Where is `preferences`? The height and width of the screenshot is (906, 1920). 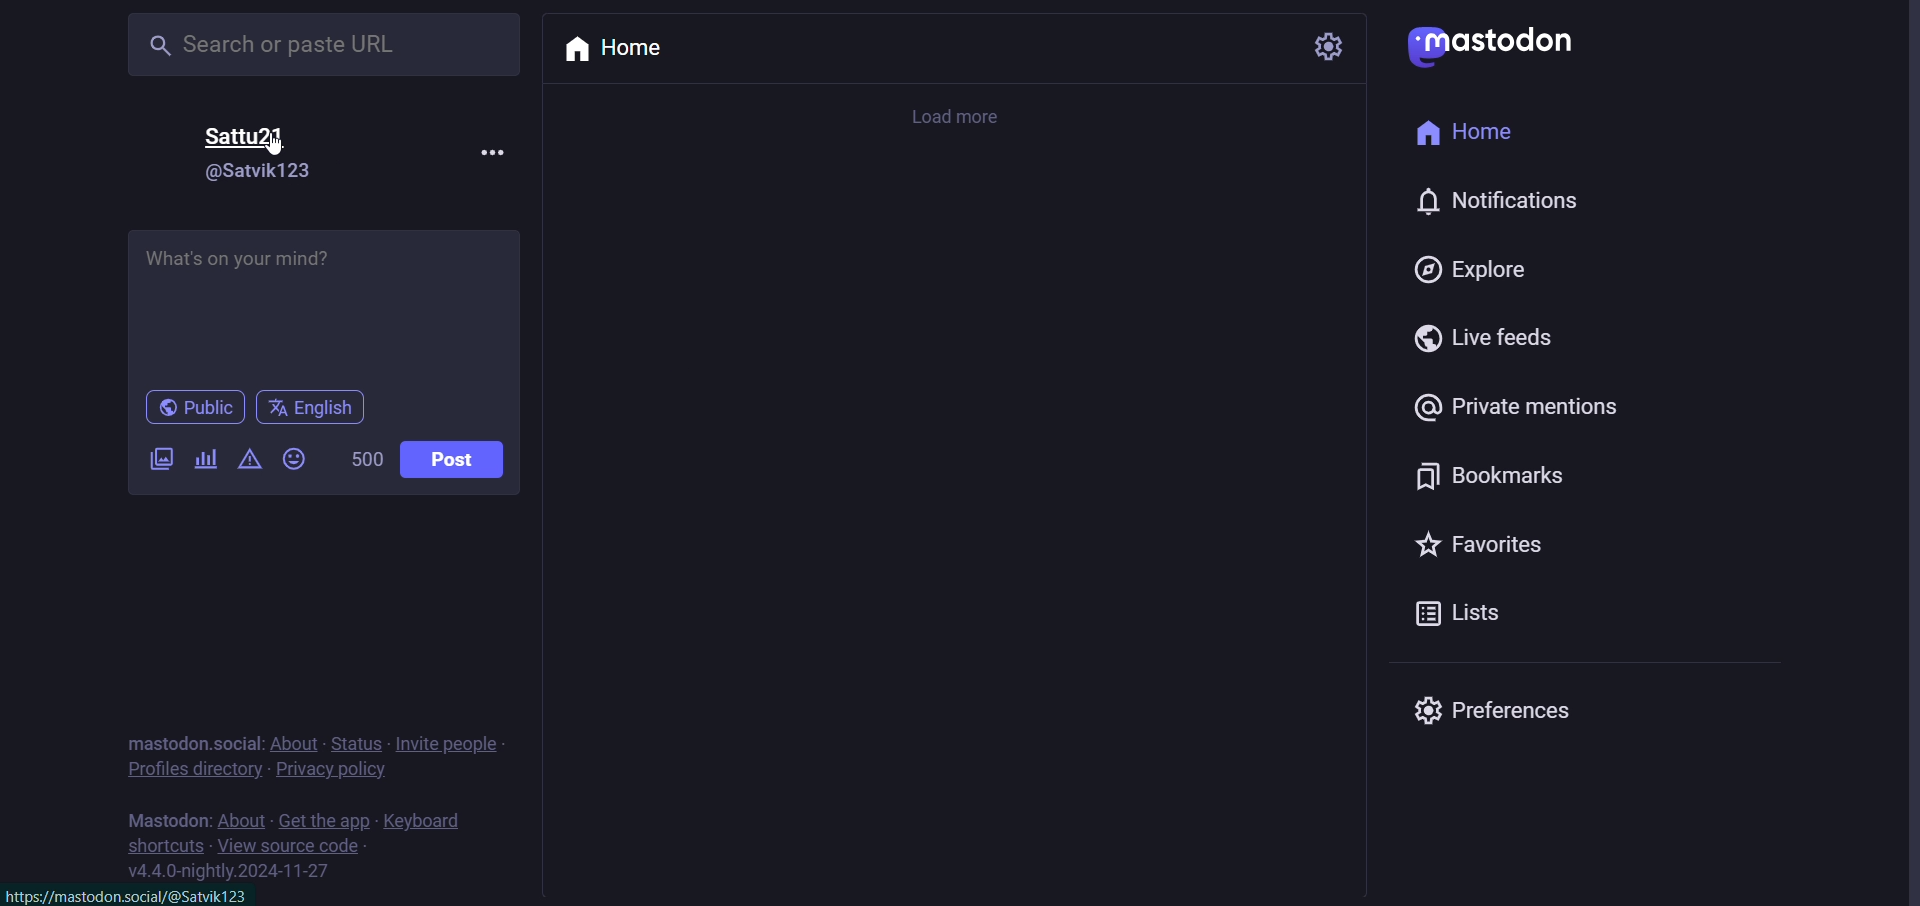
preferences is located at coordinates (1492, 709).